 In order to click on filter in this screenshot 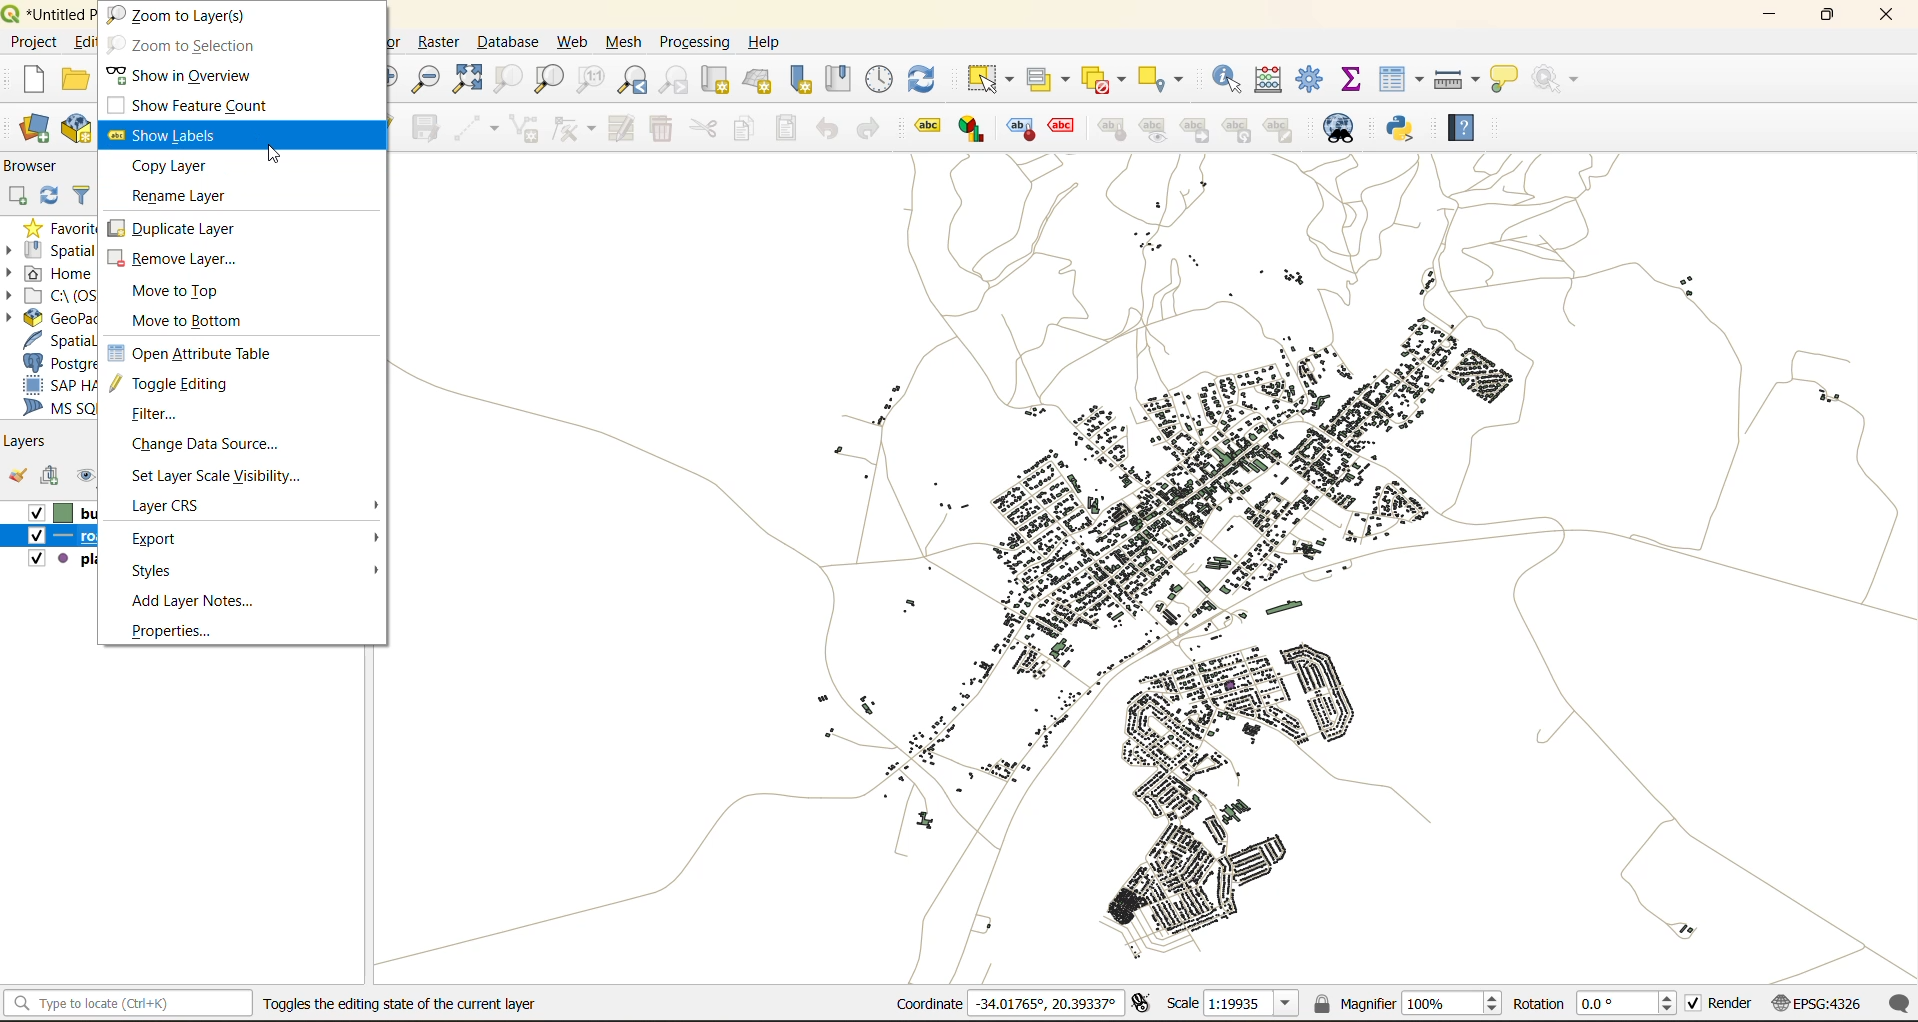, I will do `click(84, 195)`.